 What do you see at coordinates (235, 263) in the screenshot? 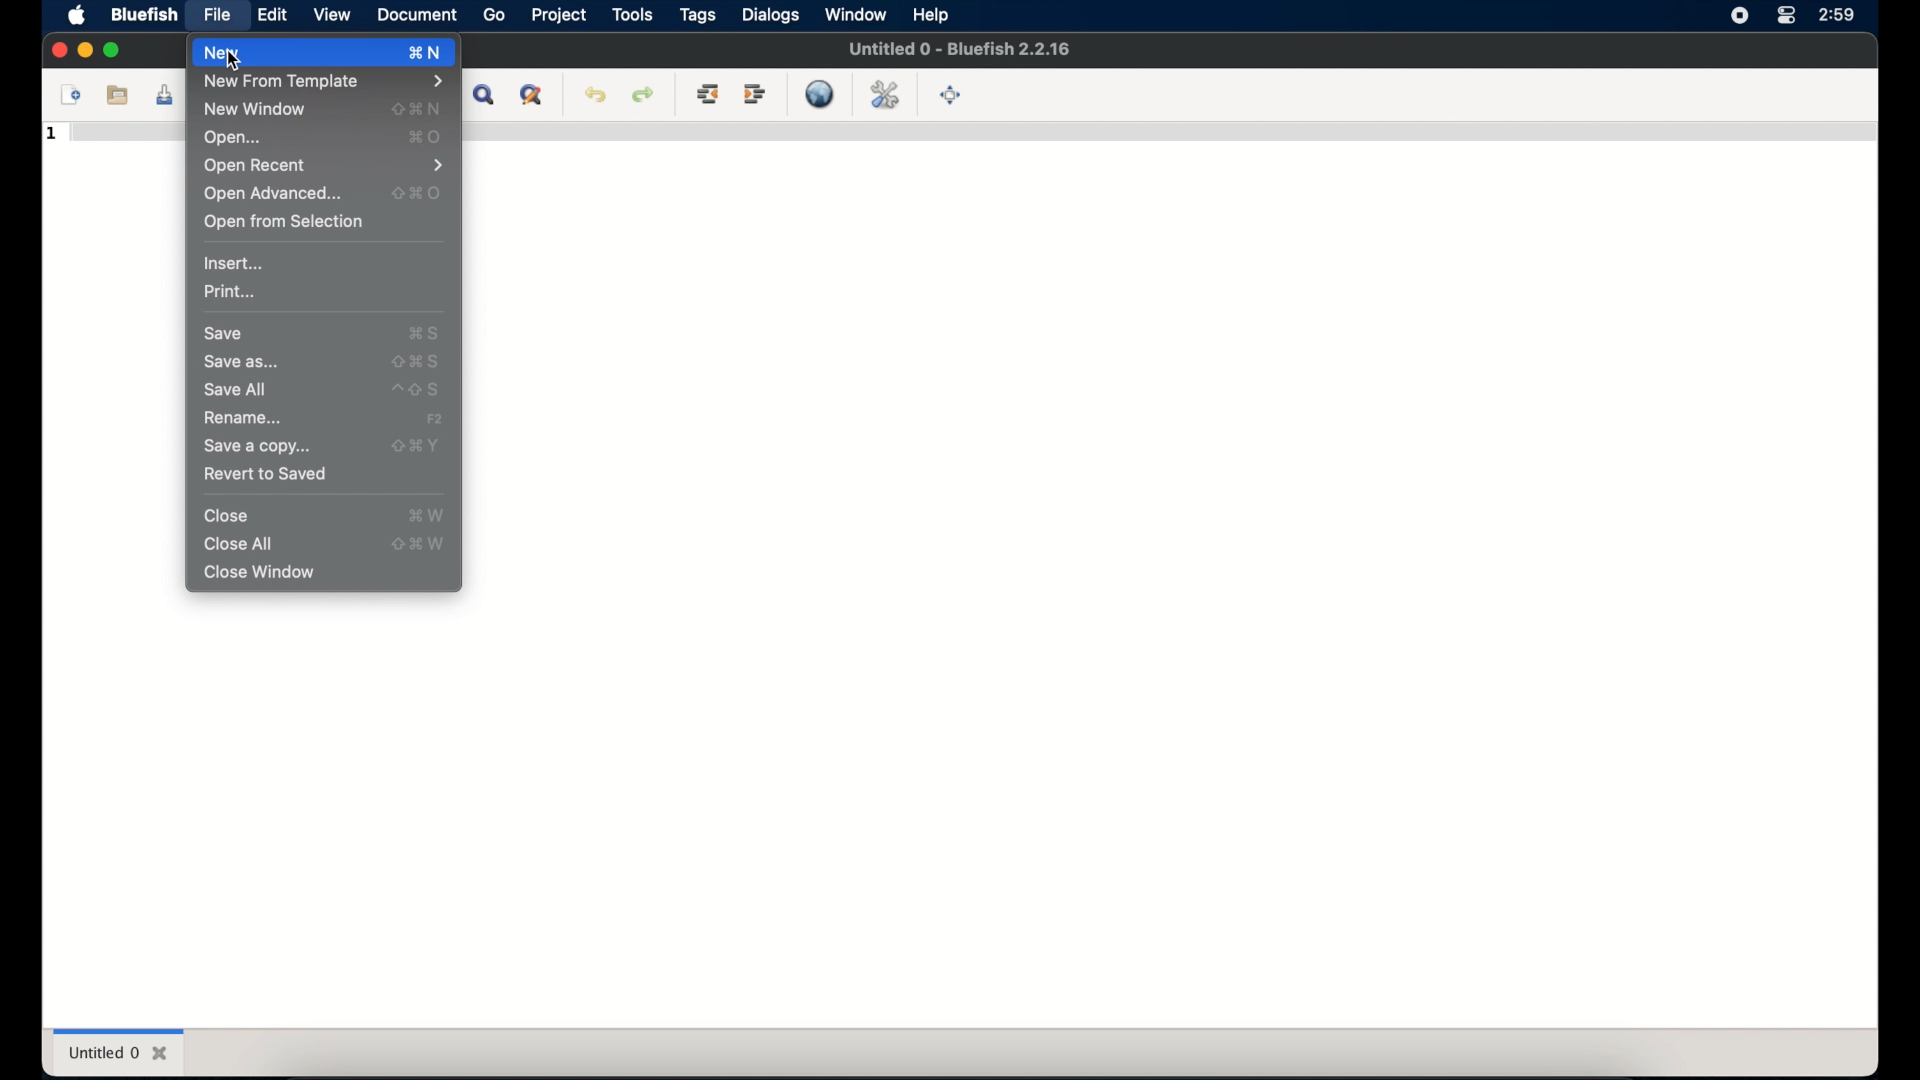
I see `insert` at bounding box center [235, 263].